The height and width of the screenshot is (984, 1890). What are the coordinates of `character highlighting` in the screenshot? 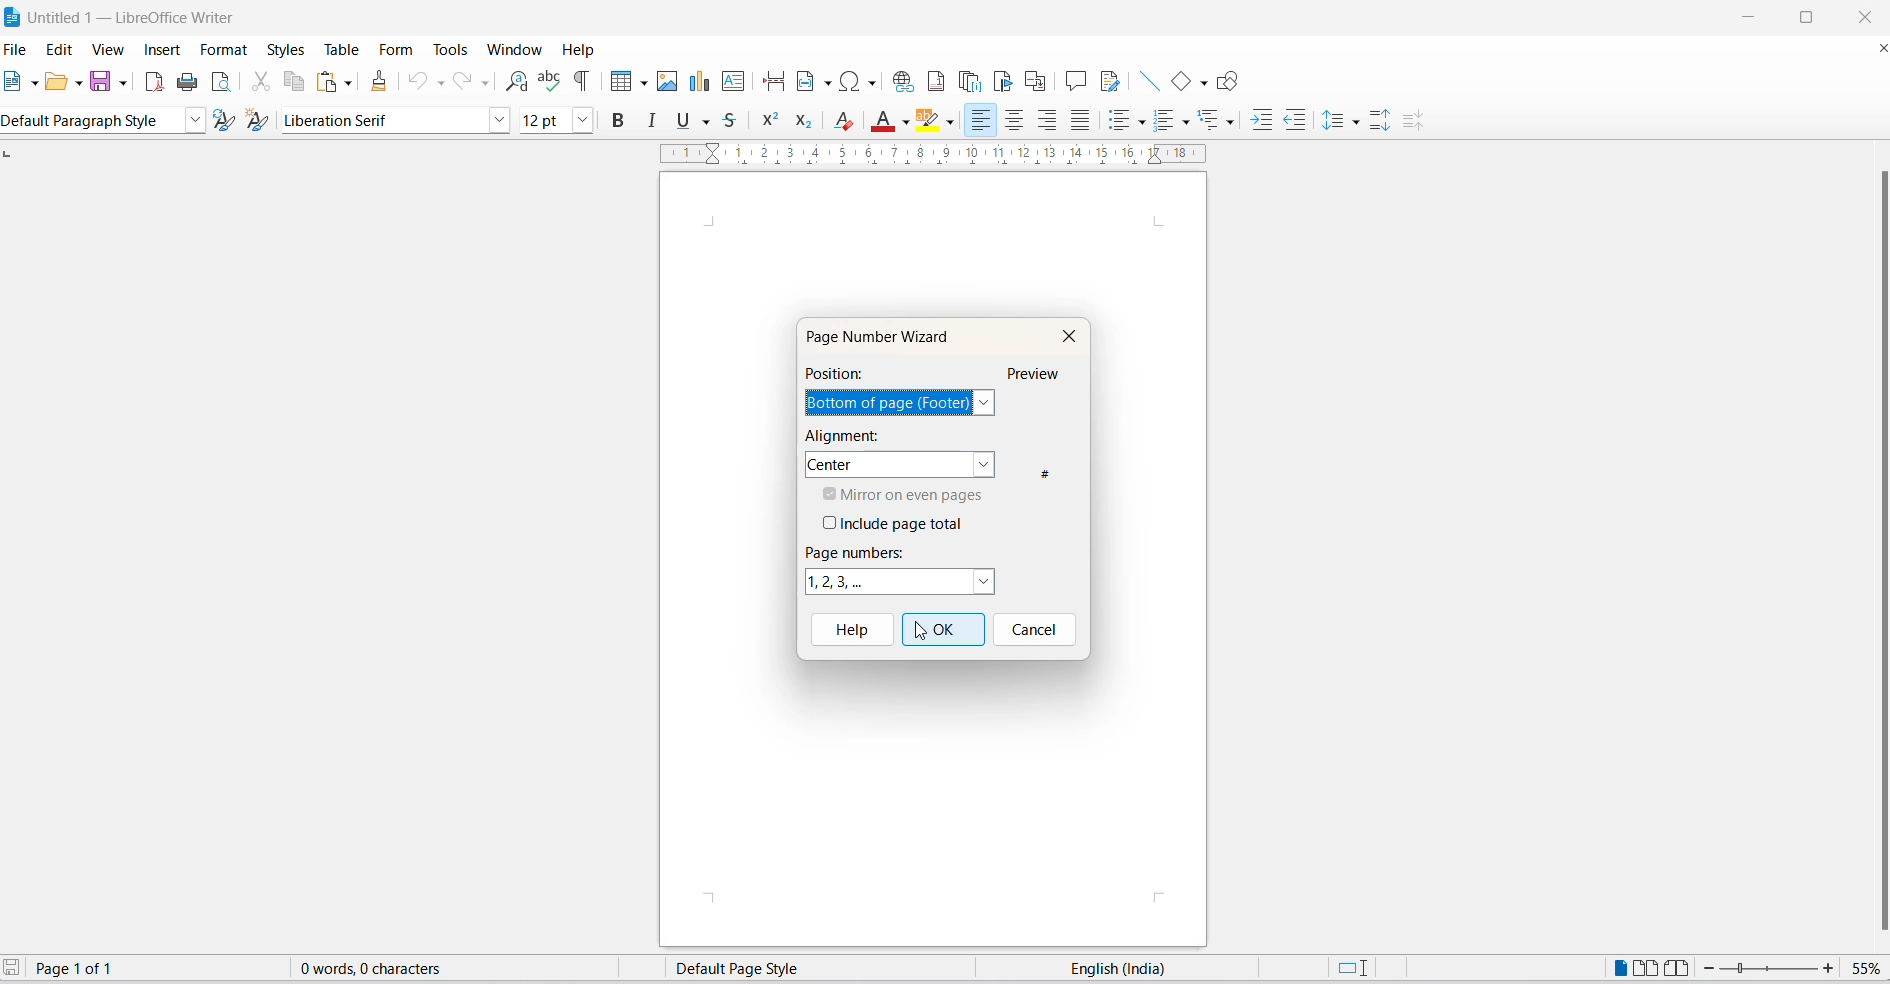 It's located at (930, 123).